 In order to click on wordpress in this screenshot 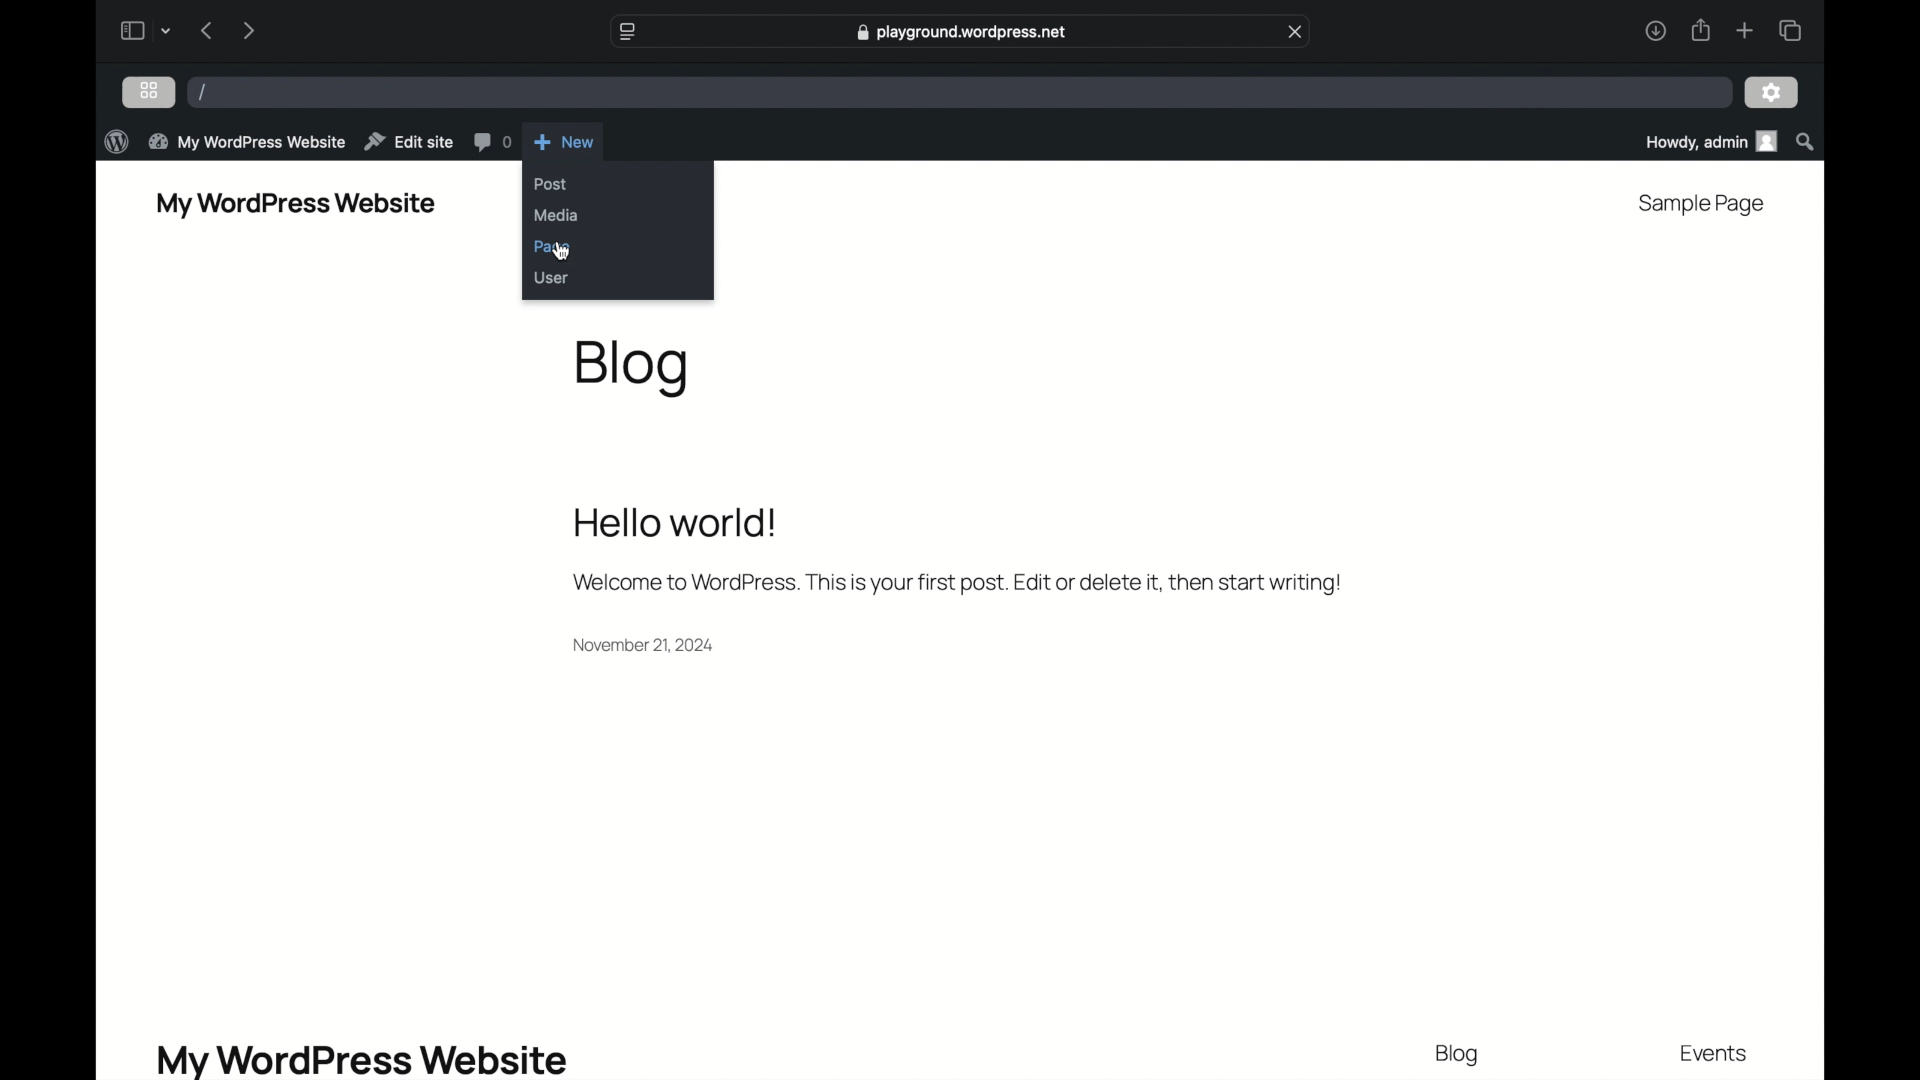, I will do `click(116, 143)`.